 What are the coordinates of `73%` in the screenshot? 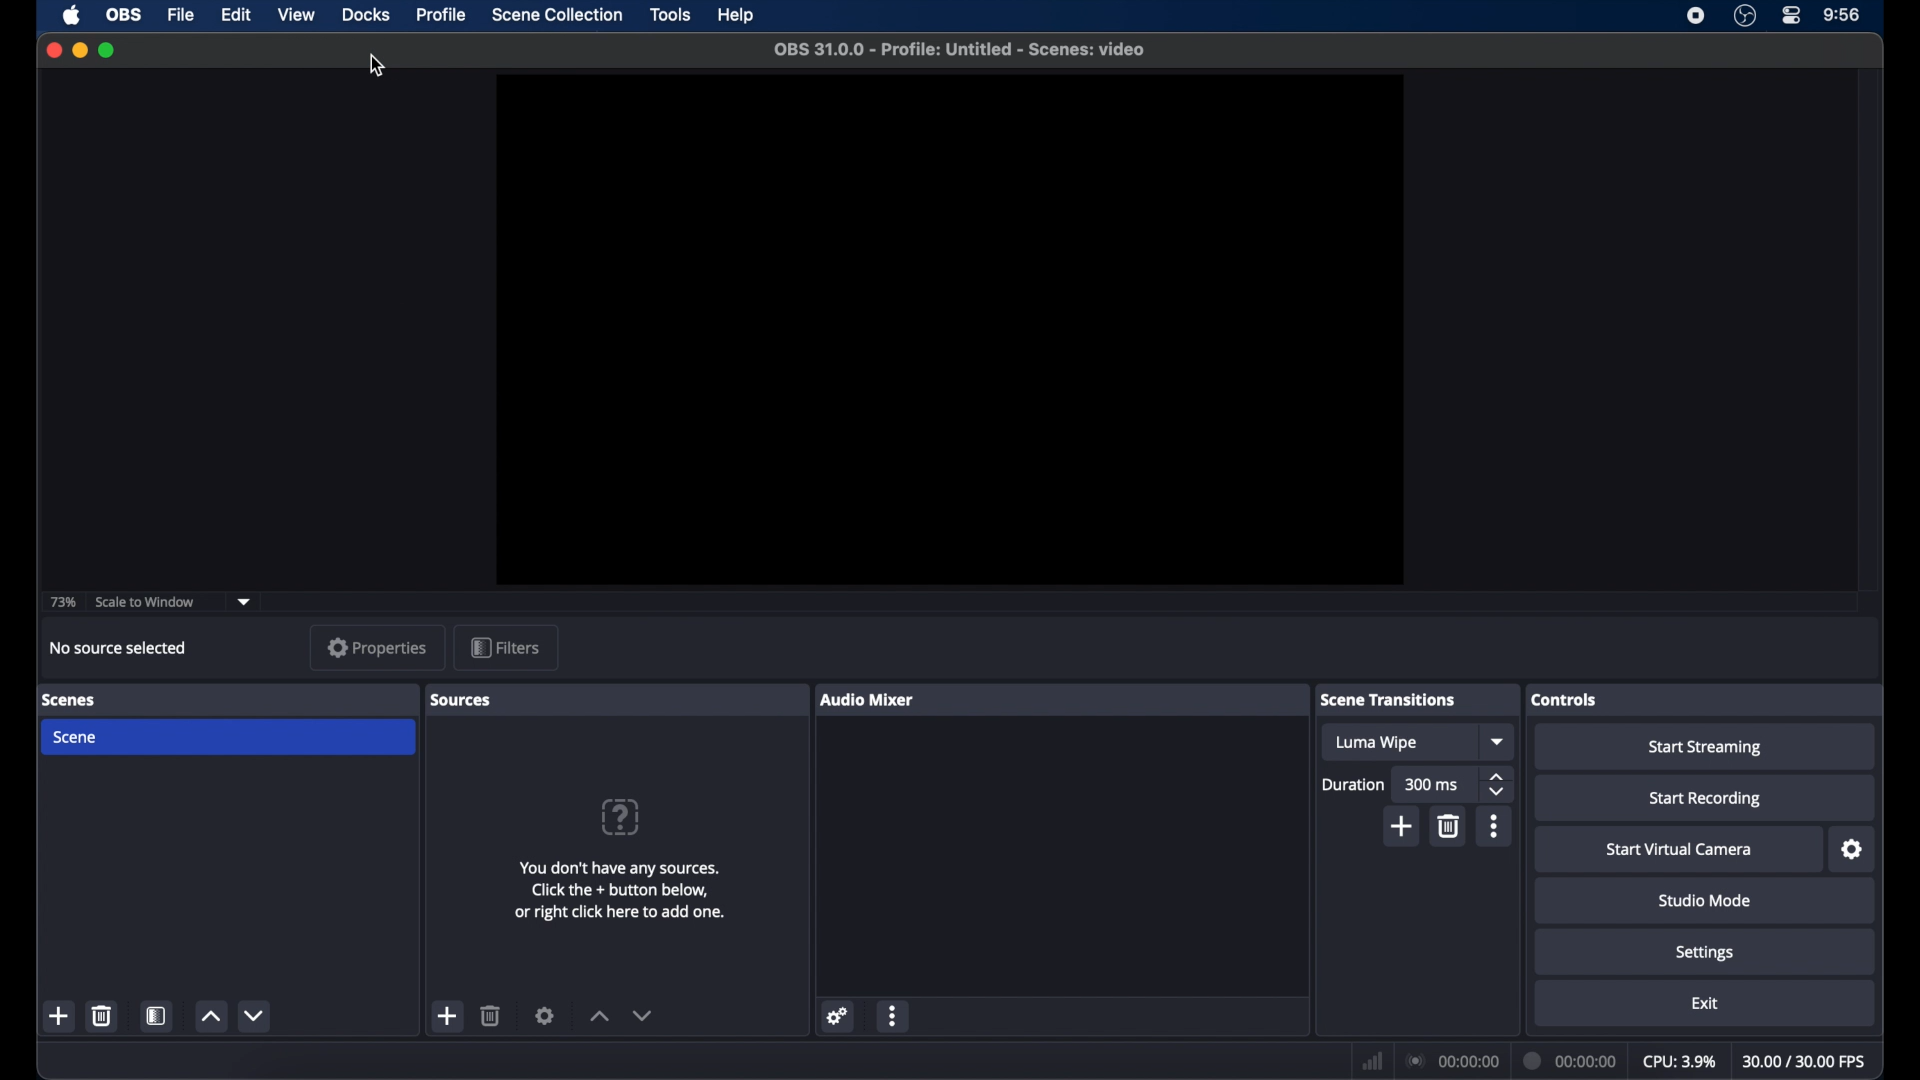 It's located at (62, 602).